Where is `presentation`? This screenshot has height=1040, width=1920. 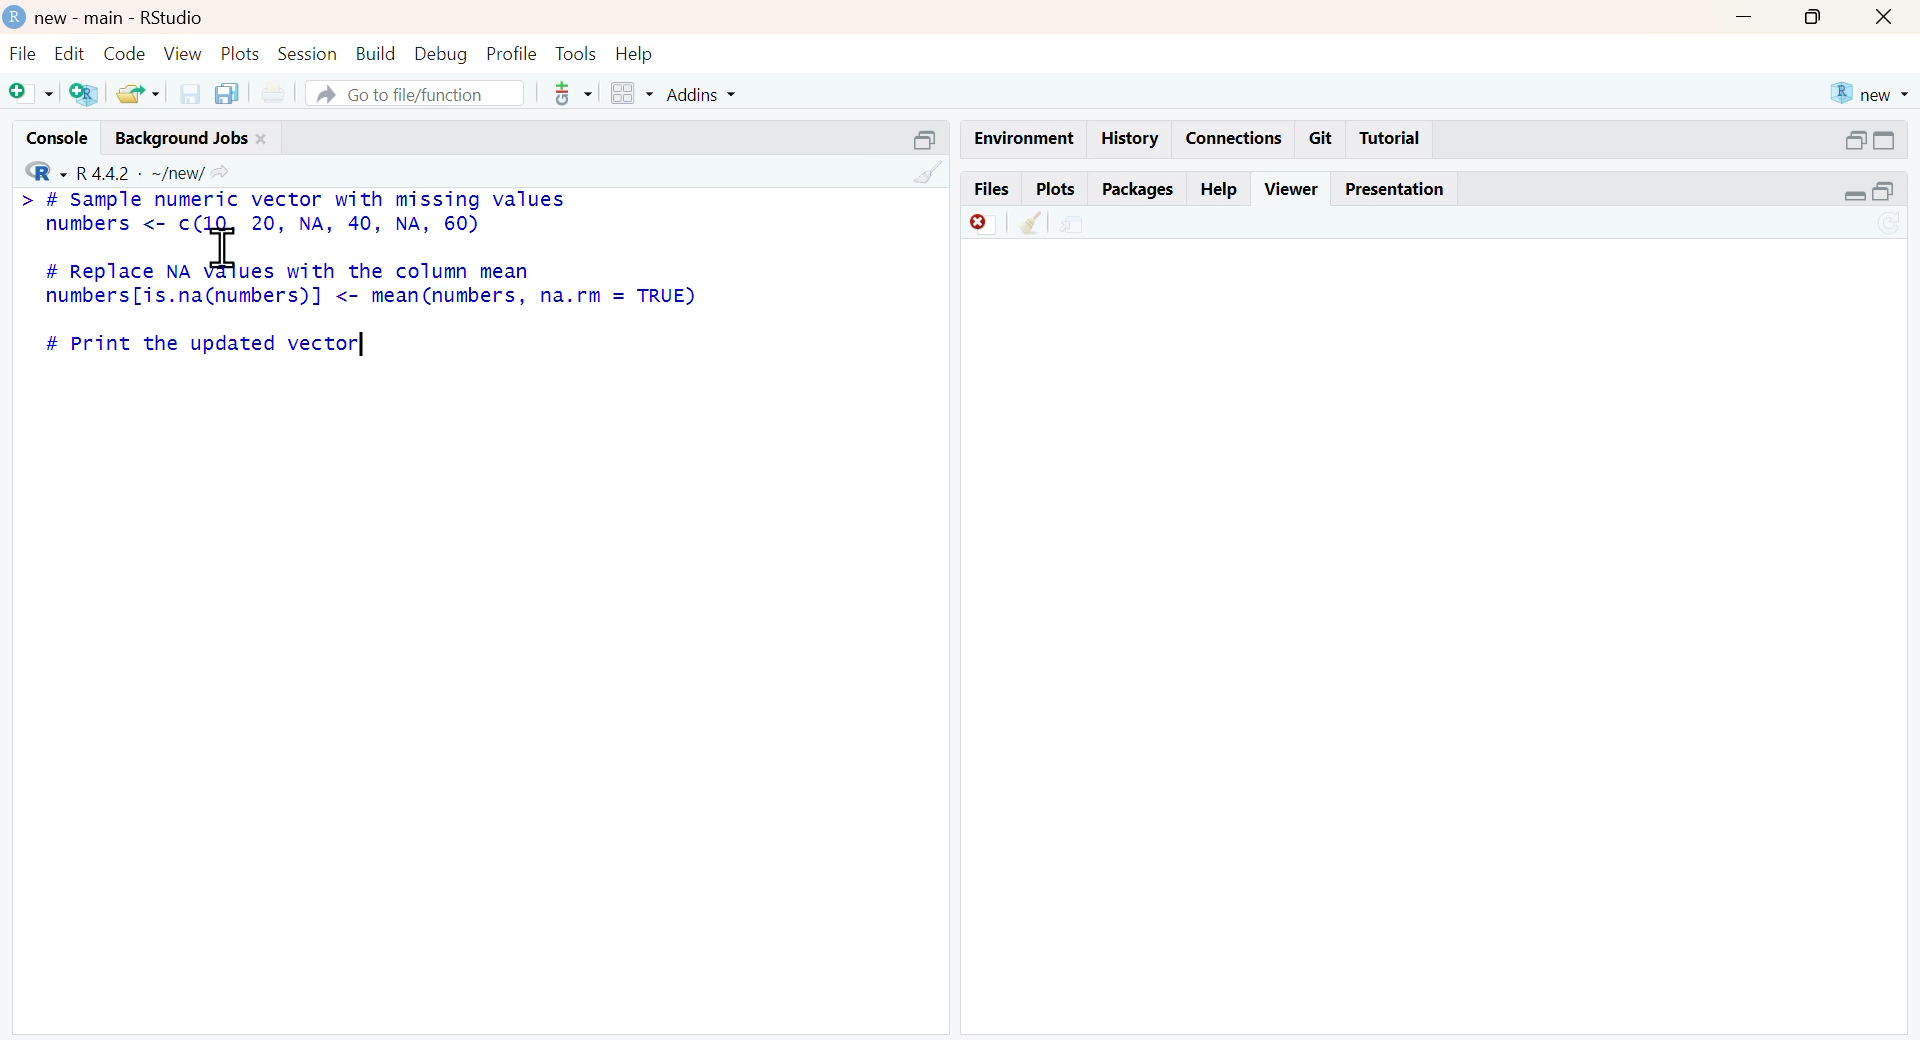
presentation is located at coordinates (1395, 189).